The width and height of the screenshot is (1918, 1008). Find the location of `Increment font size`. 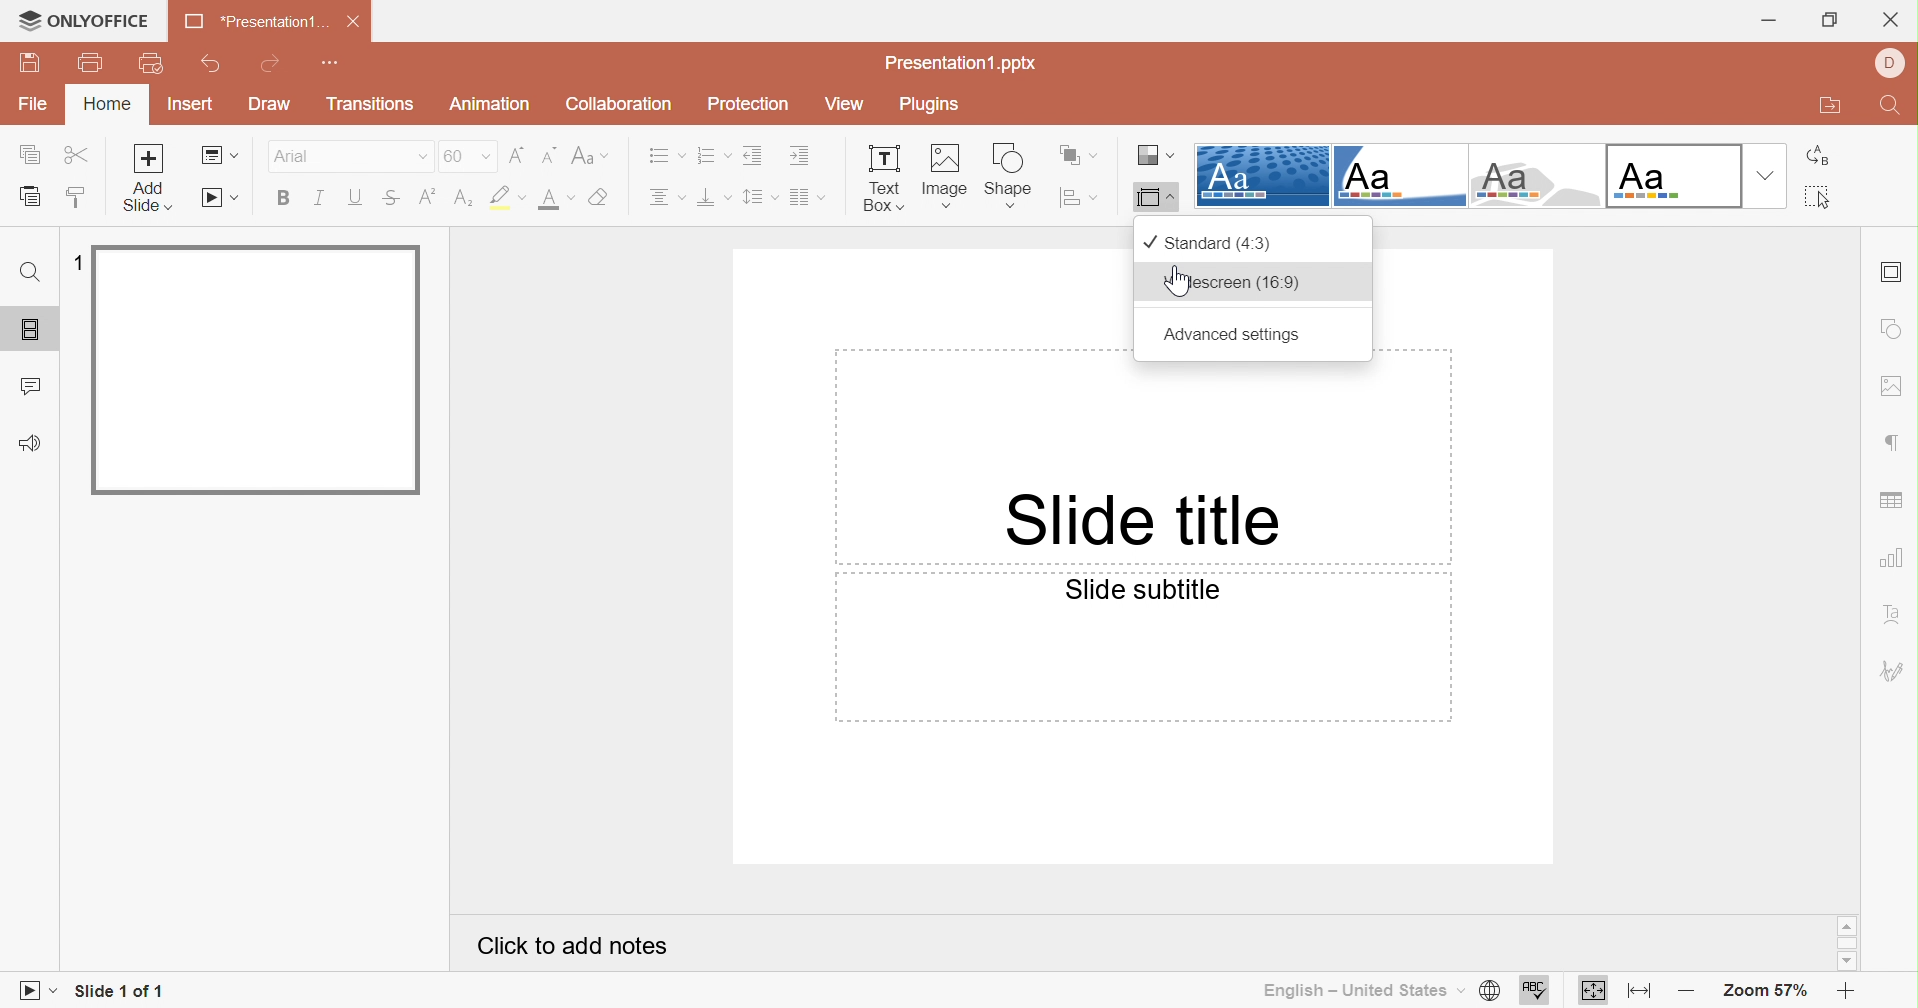

Increment font size is located at coordinates (519, 155).